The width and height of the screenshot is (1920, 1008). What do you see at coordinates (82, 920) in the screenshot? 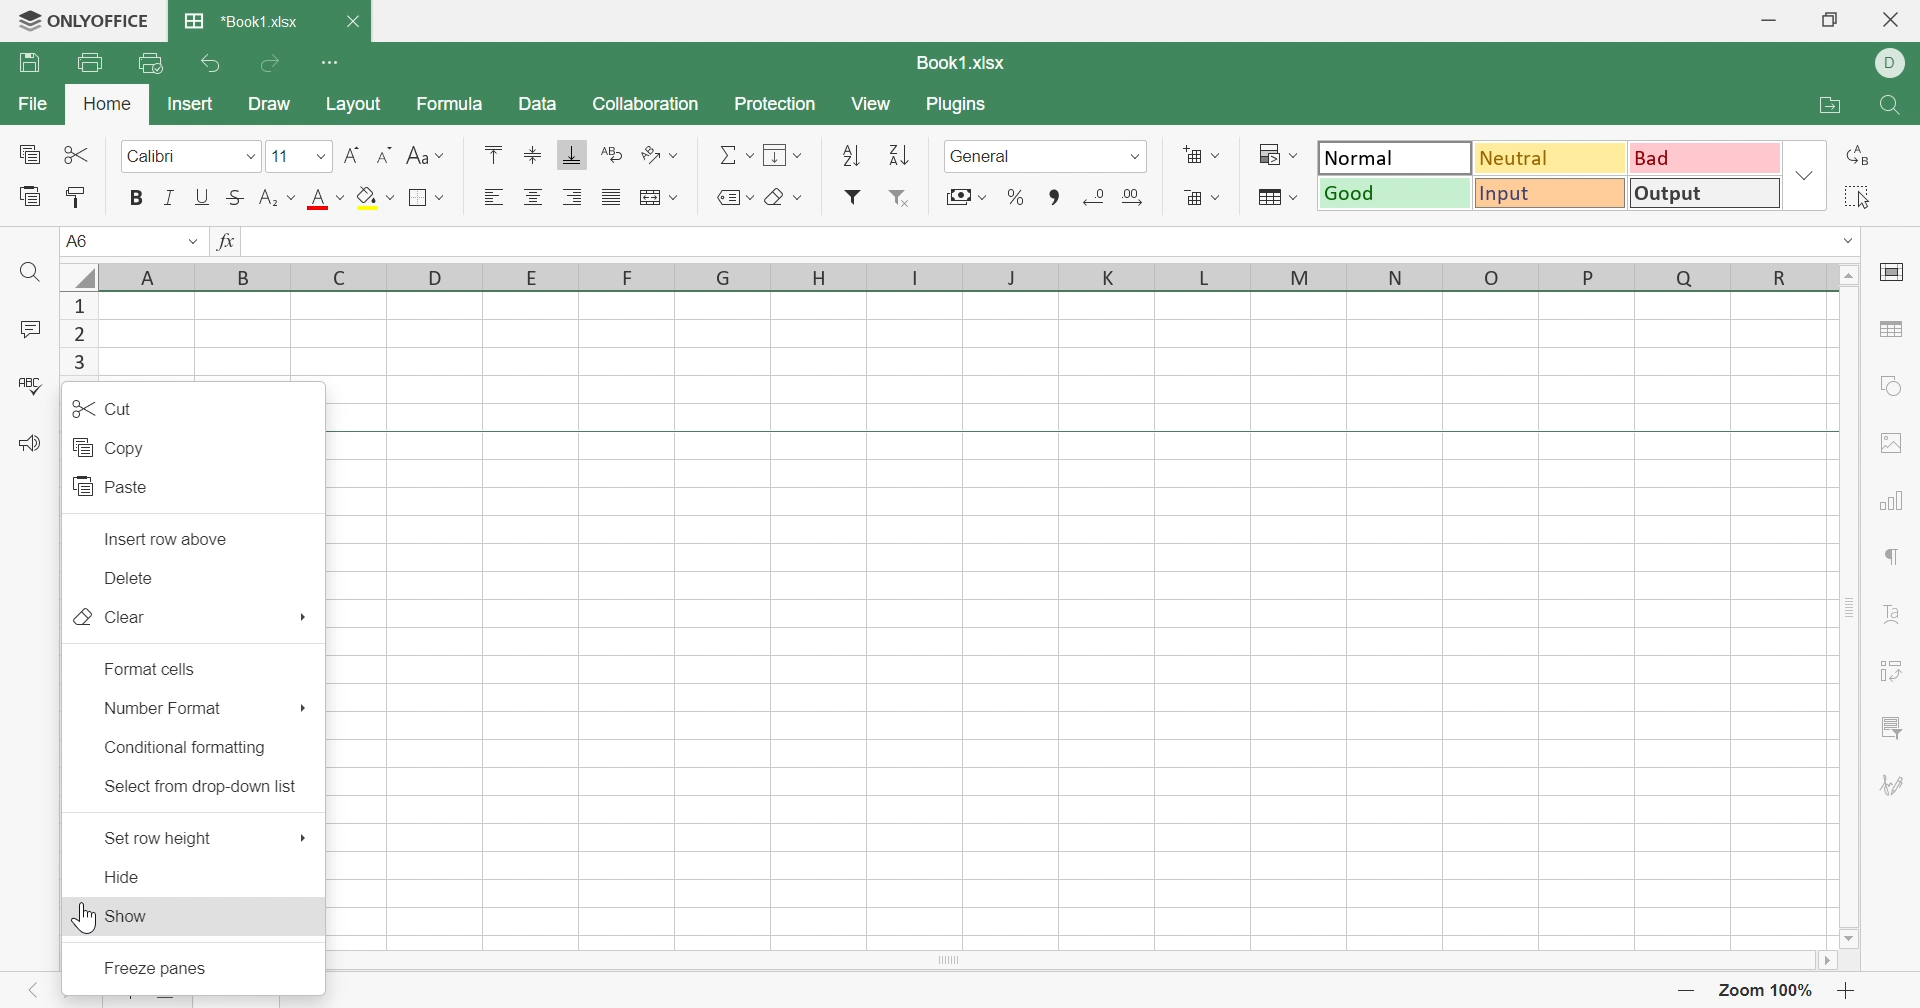
I see `Cursor` at bounding box center [82, 920].